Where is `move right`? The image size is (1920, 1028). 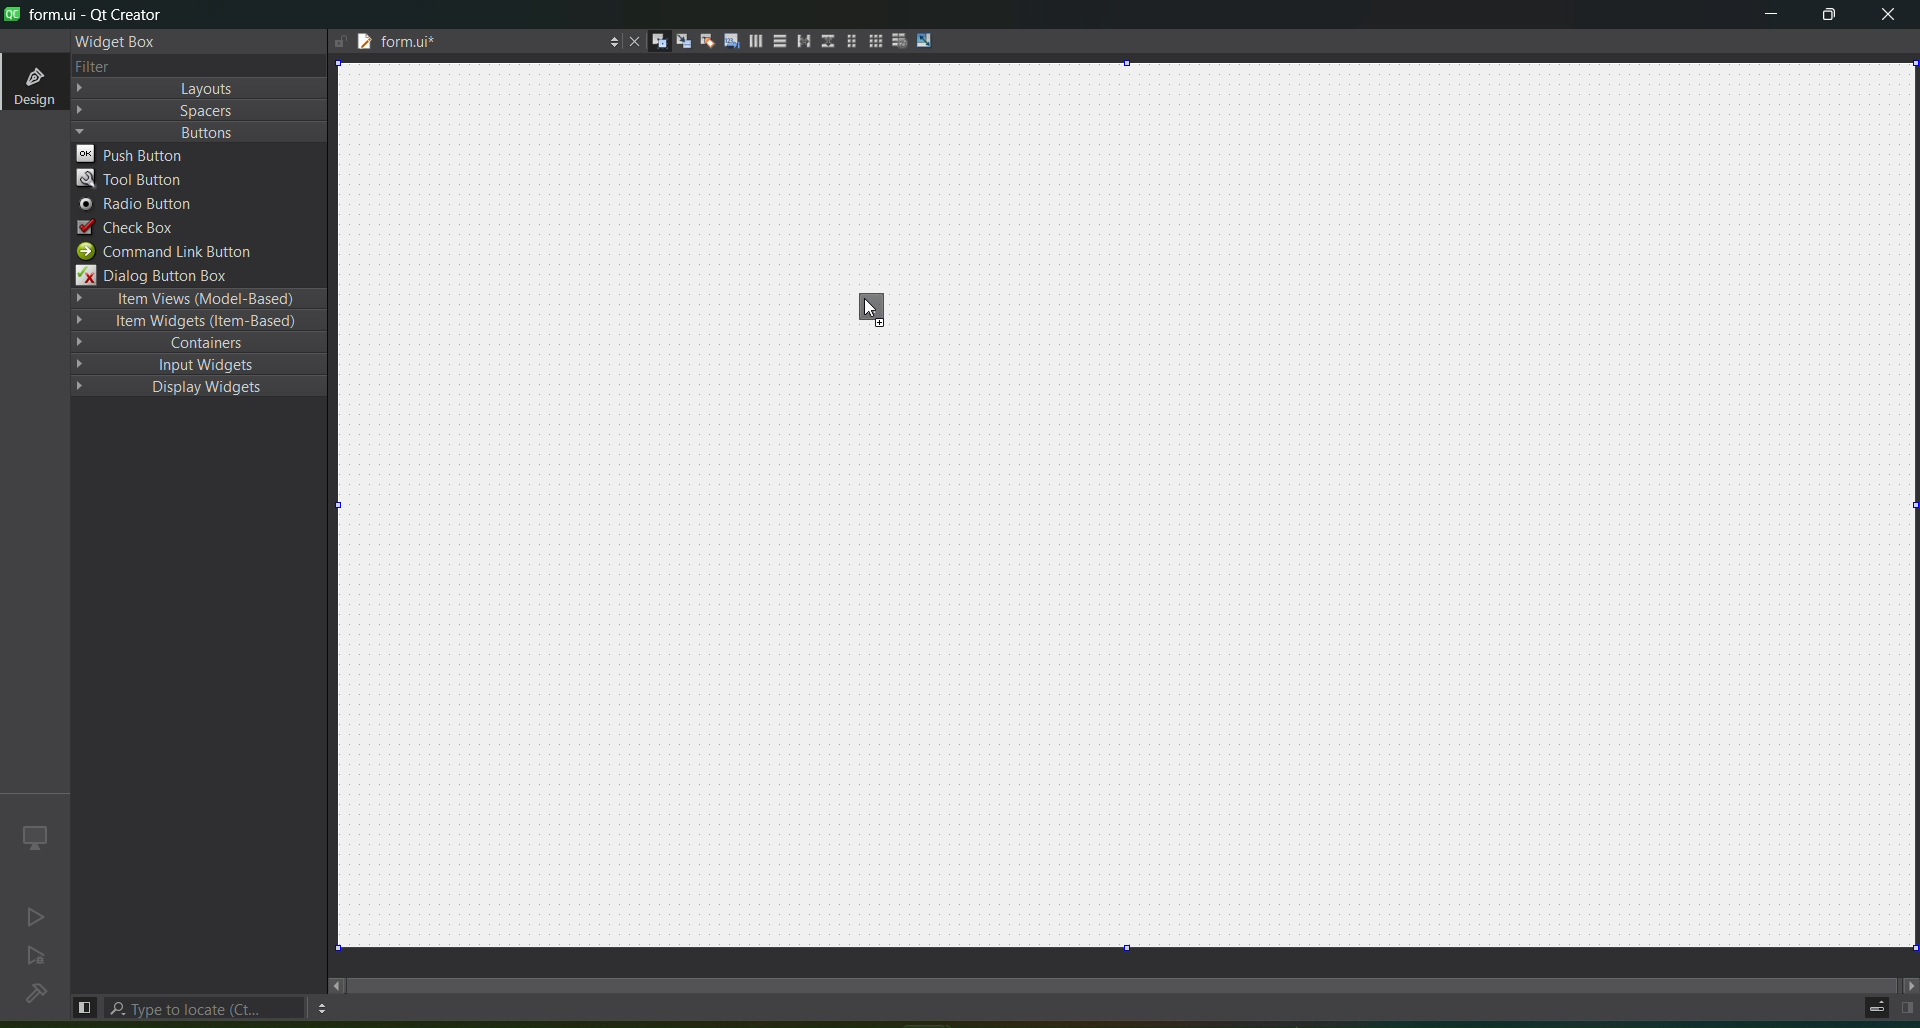
move right is located at coordinates (1908, 981).